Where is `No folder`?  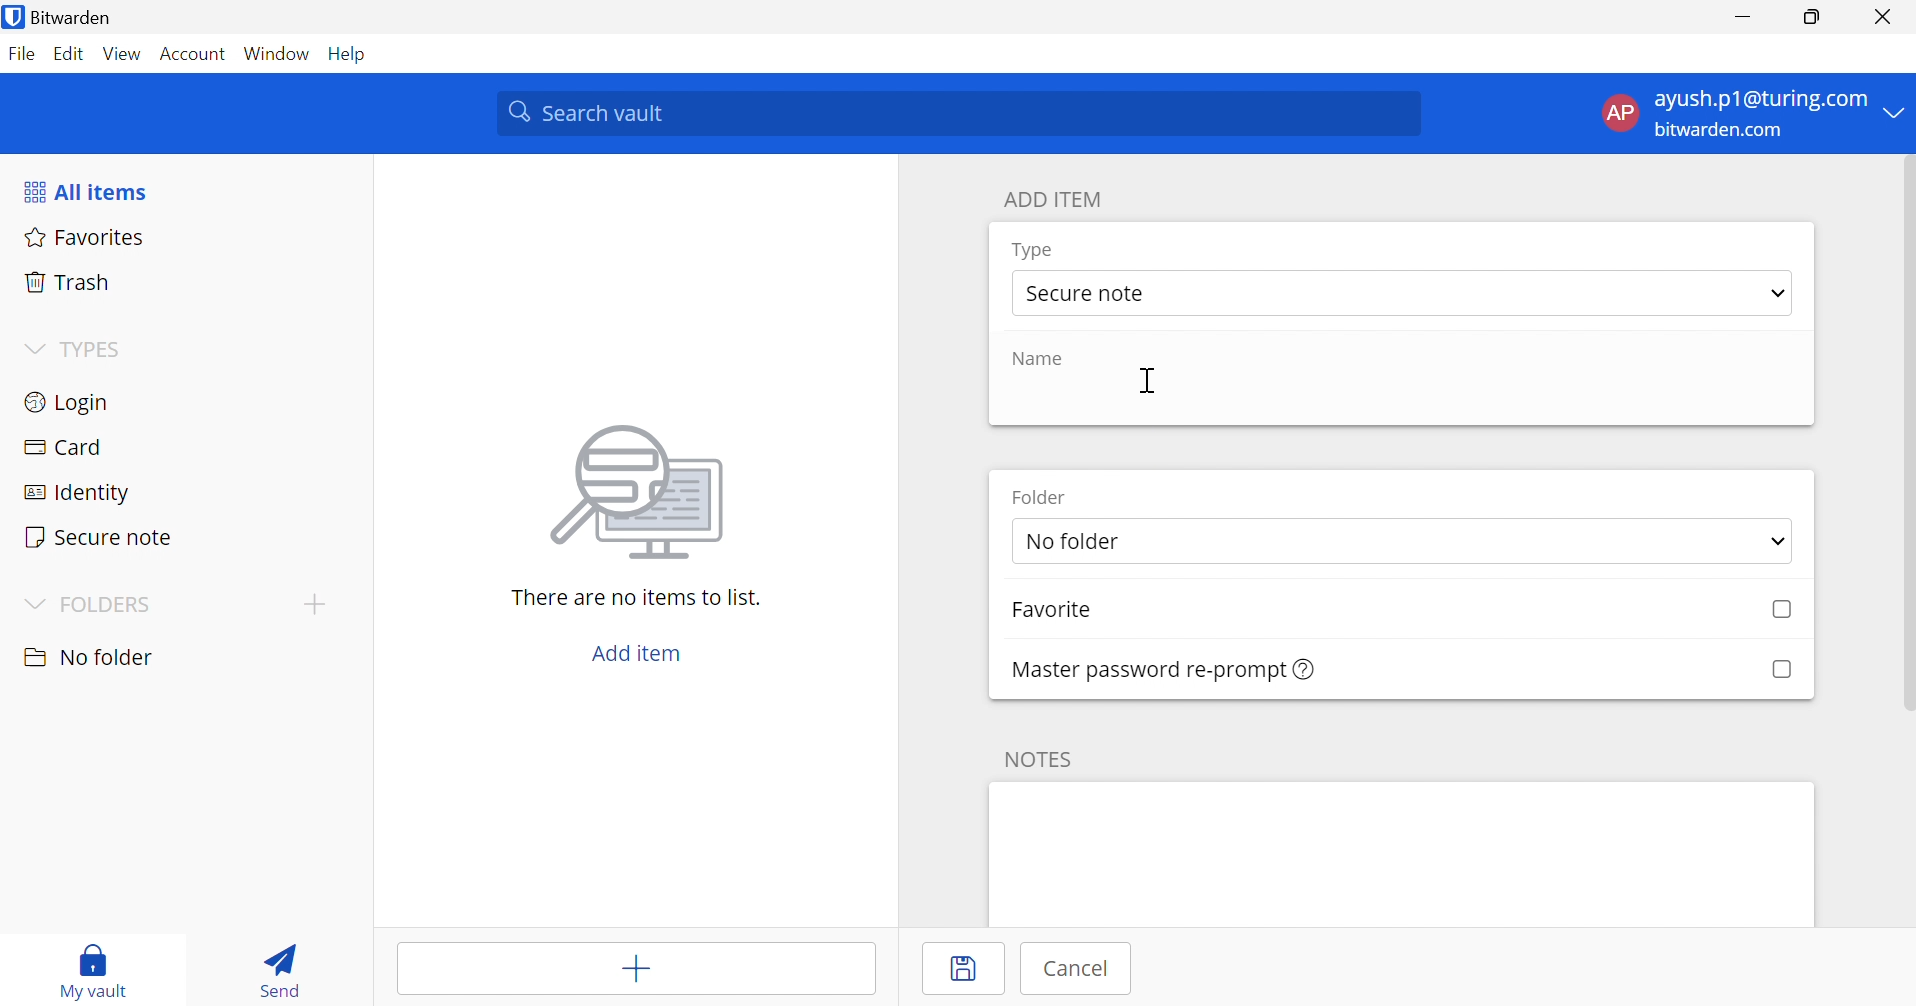
No folder is located at coordinates (1165, 543).